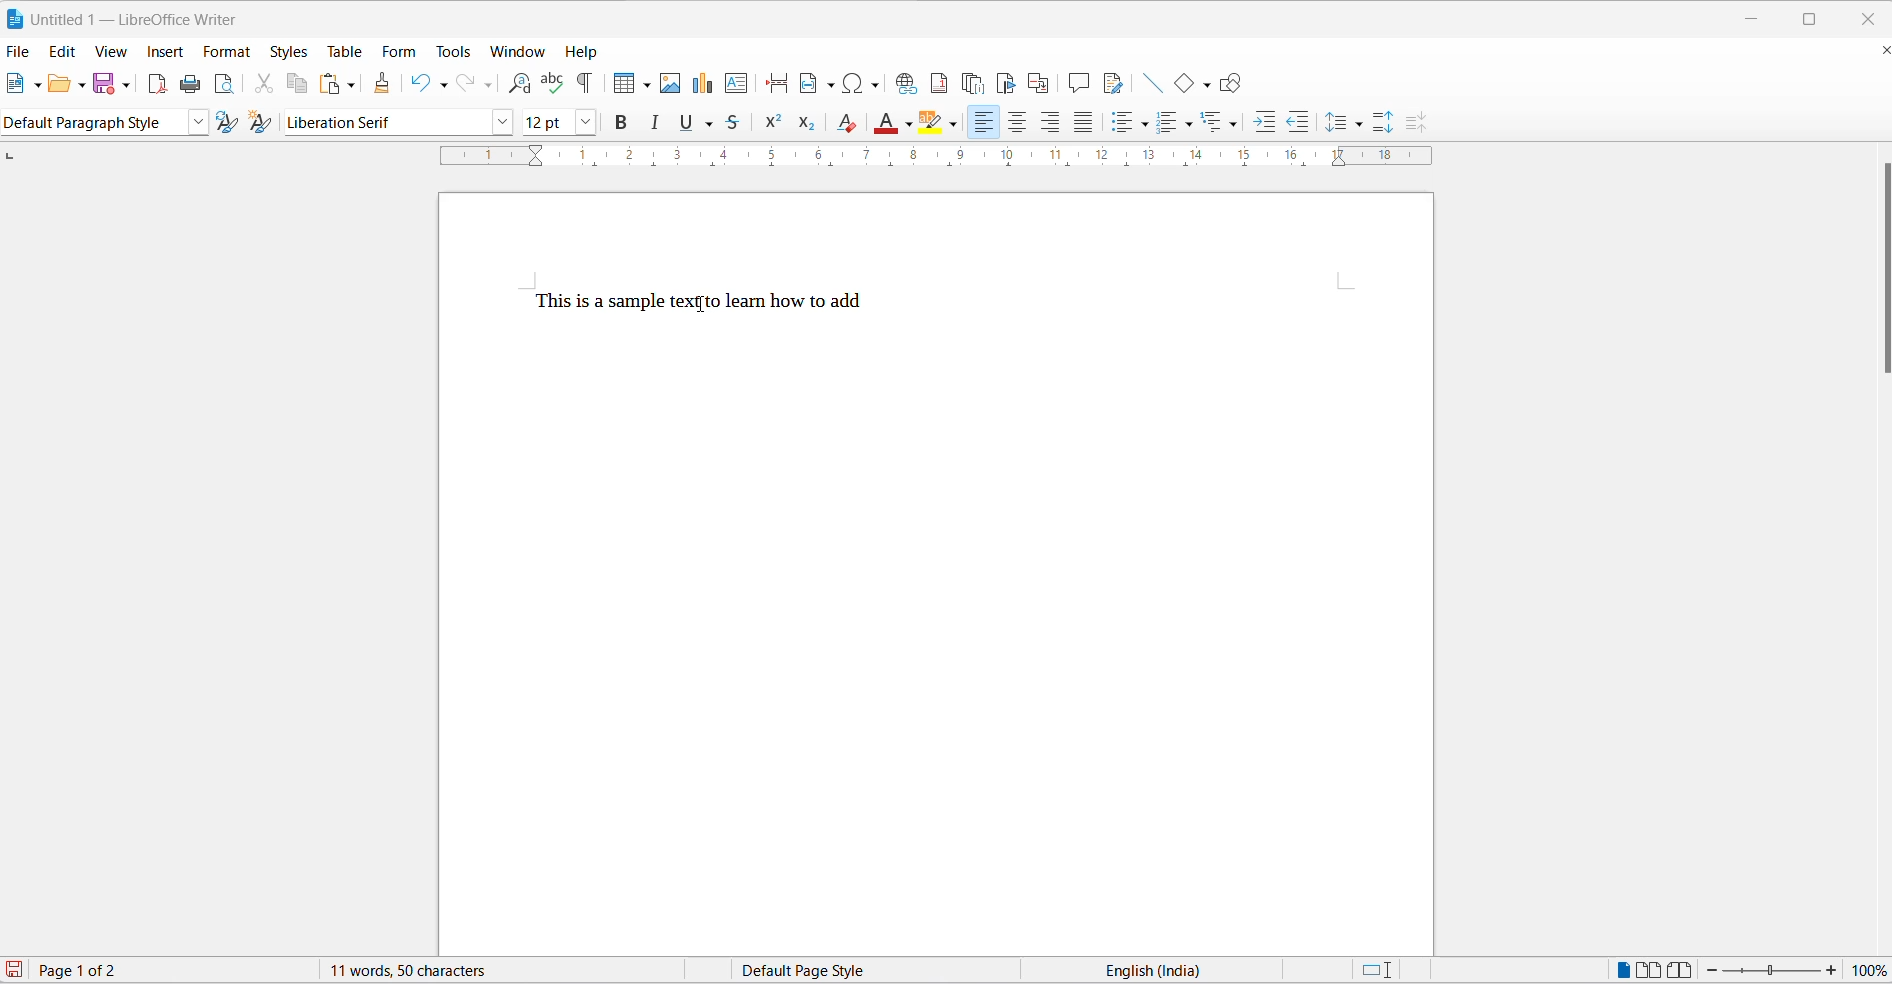  Describe the element at coordinates (908, 84) in the screenshot. I see `insert hyperlink` at that location.